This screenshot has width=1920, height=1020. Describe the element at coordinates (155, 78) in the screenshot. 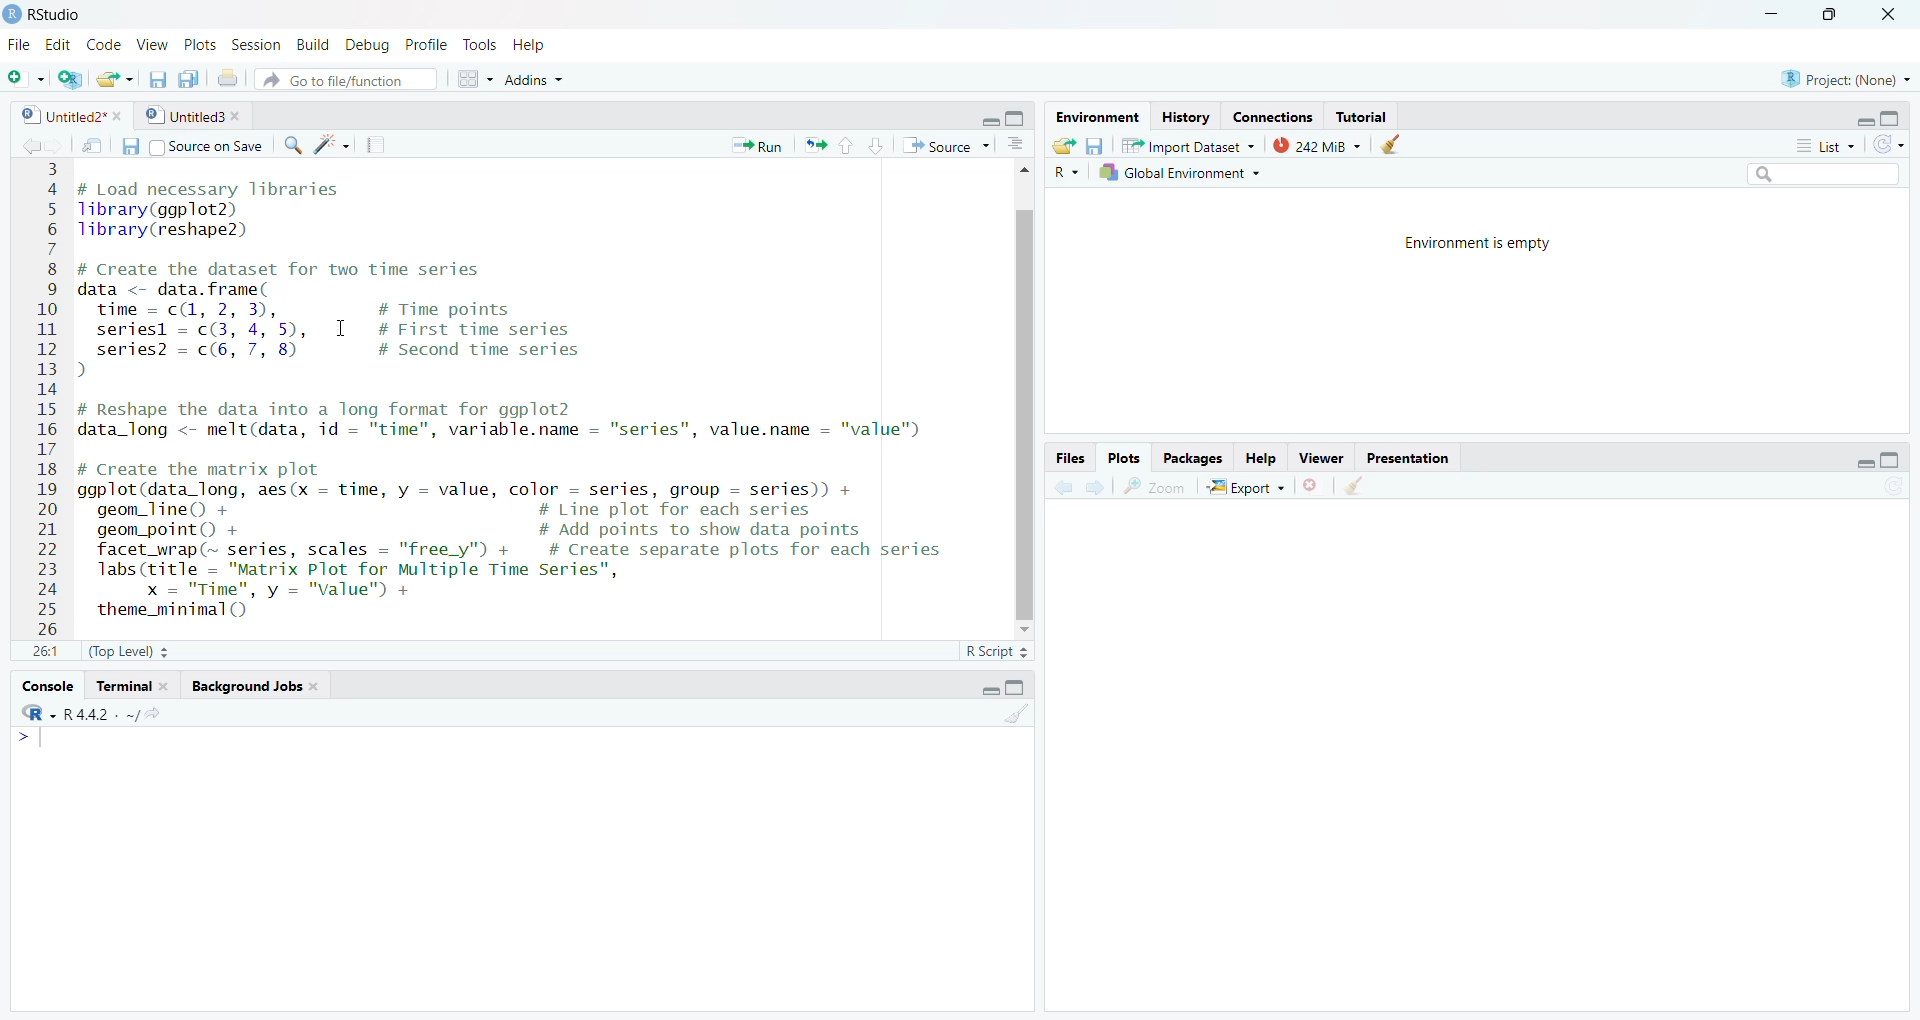

I see `save current document` at that location.